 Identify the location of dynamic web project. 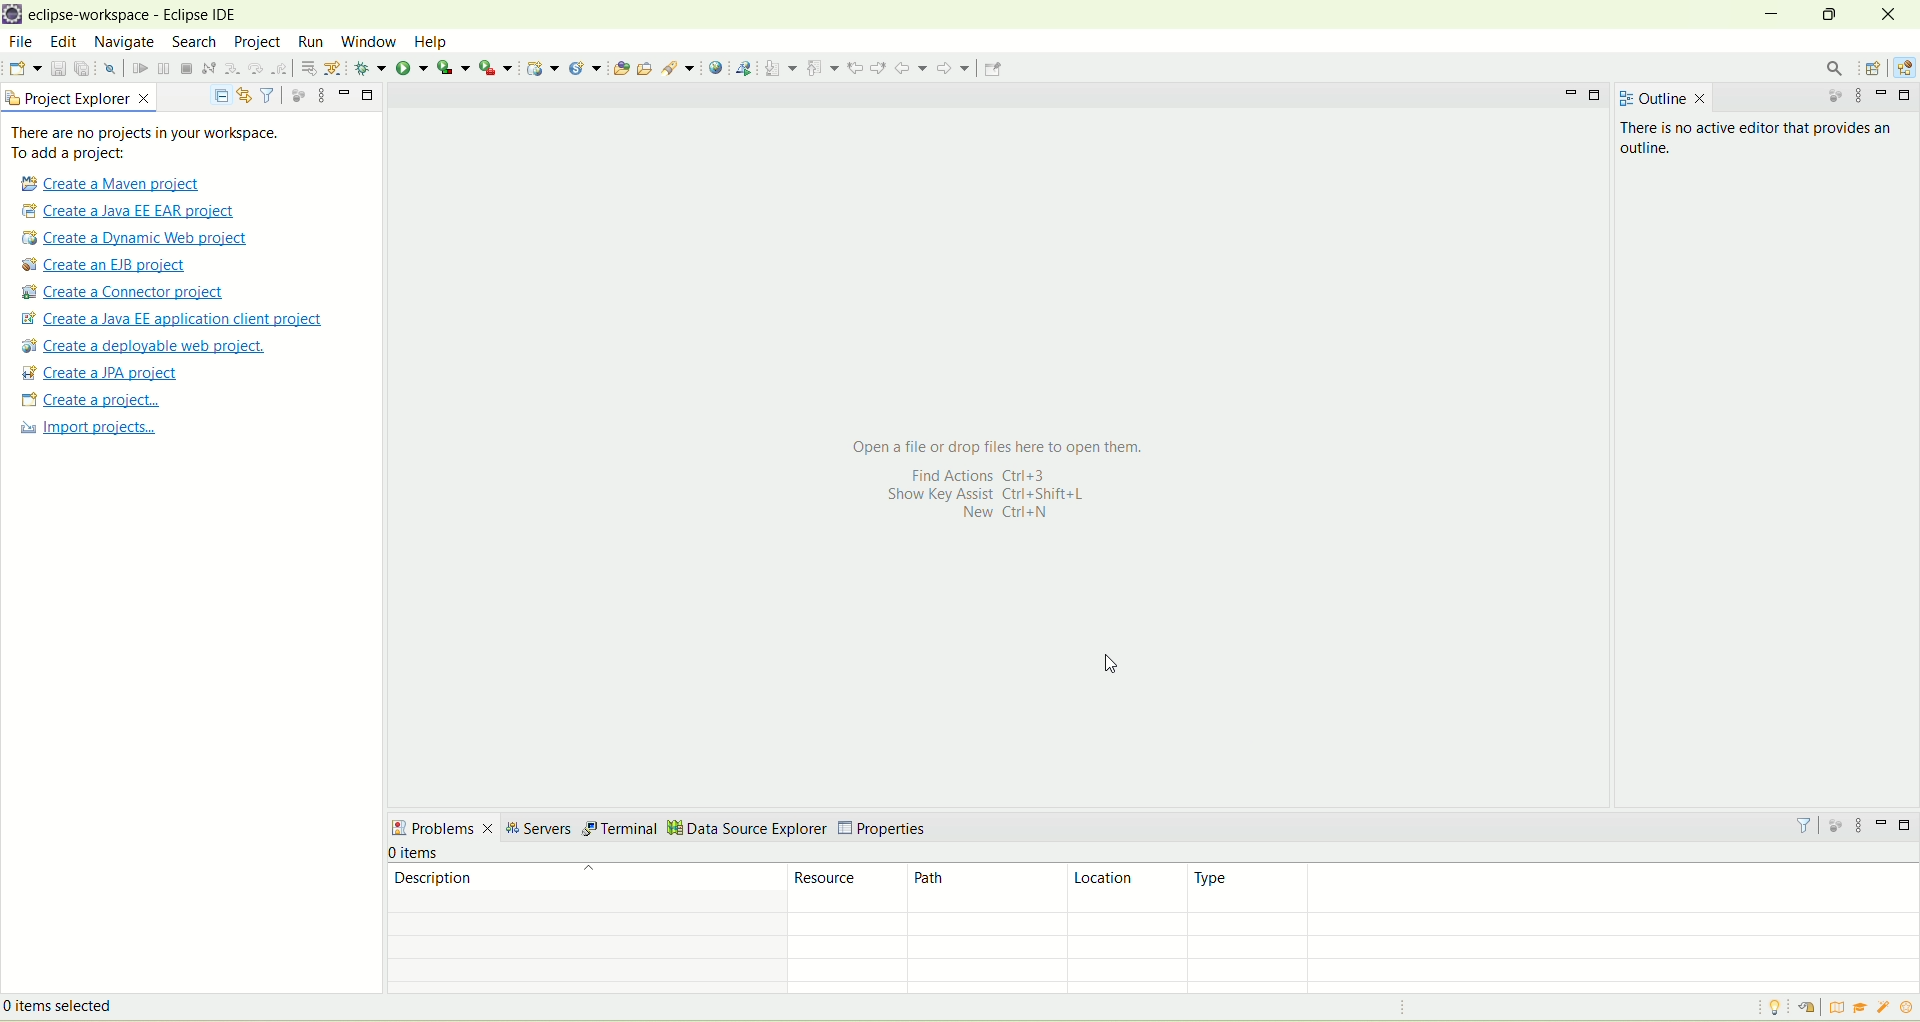
(623, 69).